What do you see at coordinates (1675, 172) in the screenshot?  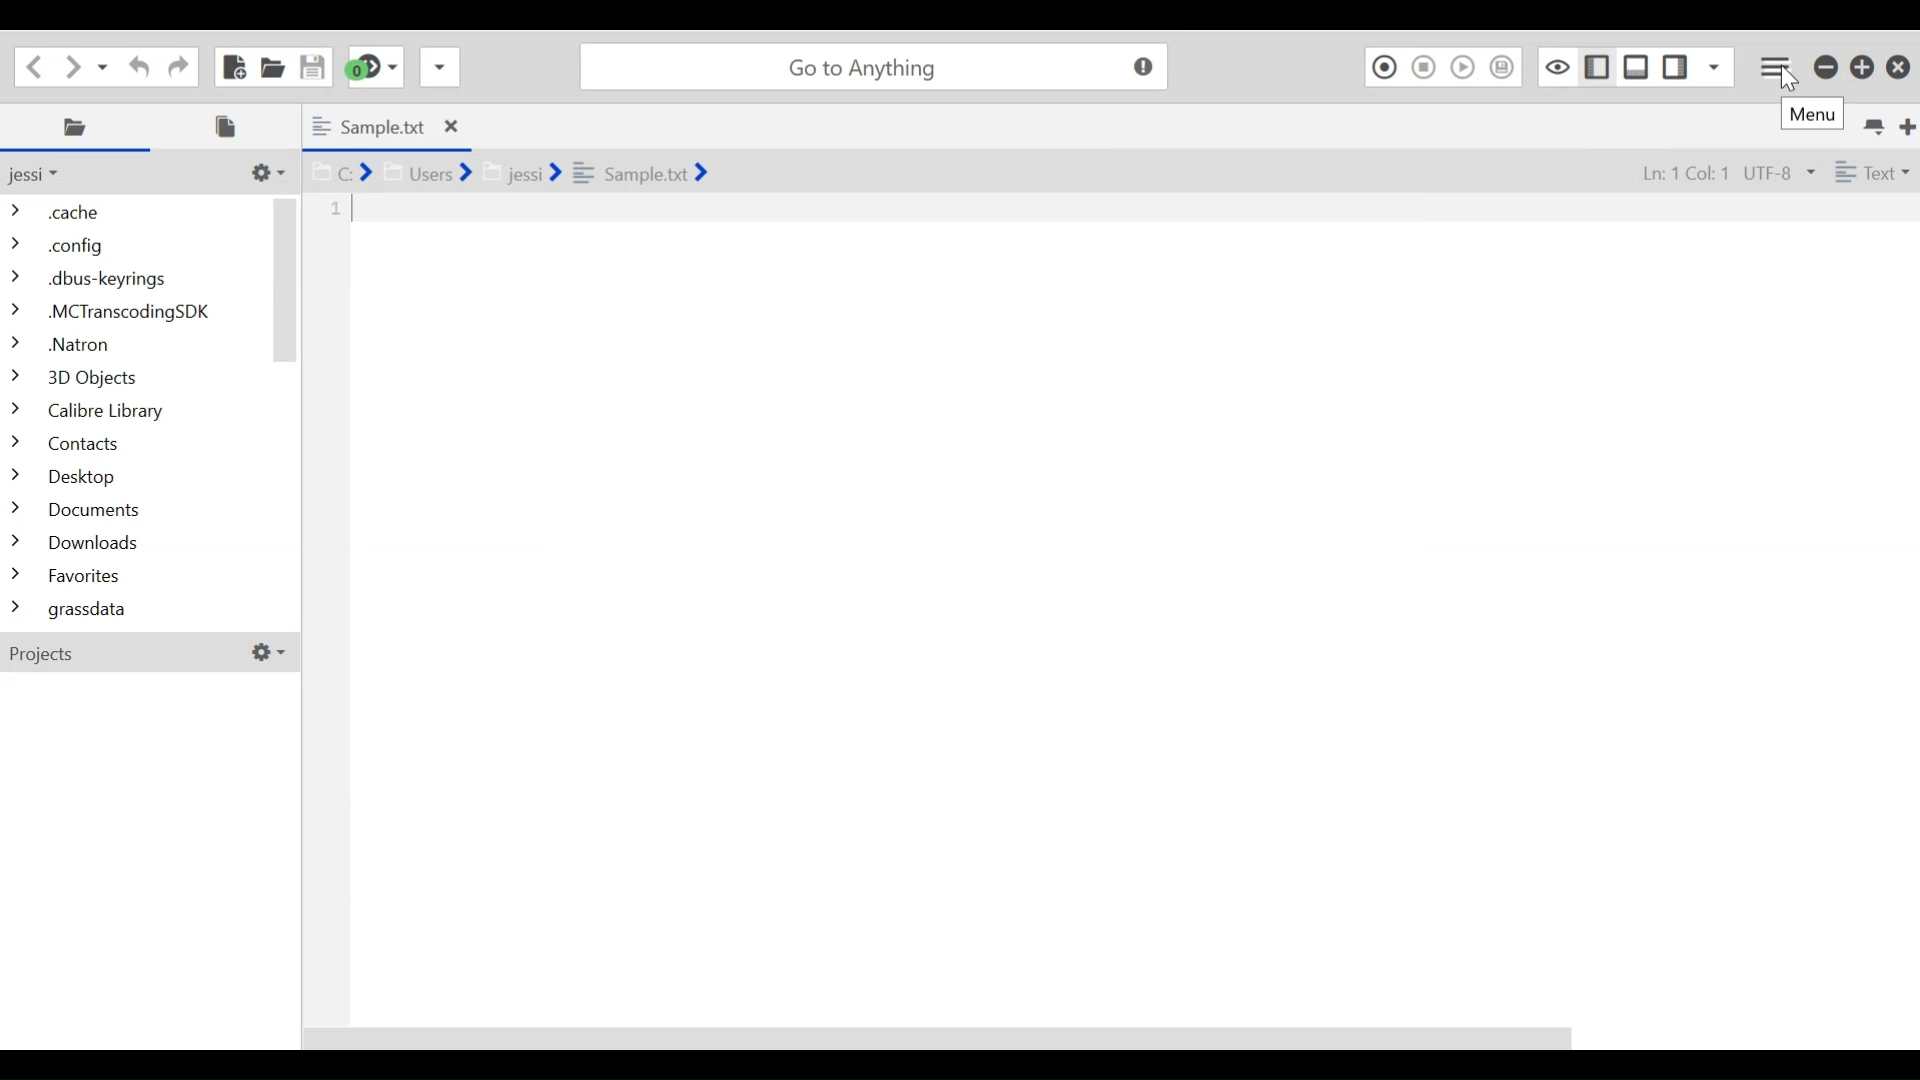 I see `File Position` at bounding box center [1675, 172].